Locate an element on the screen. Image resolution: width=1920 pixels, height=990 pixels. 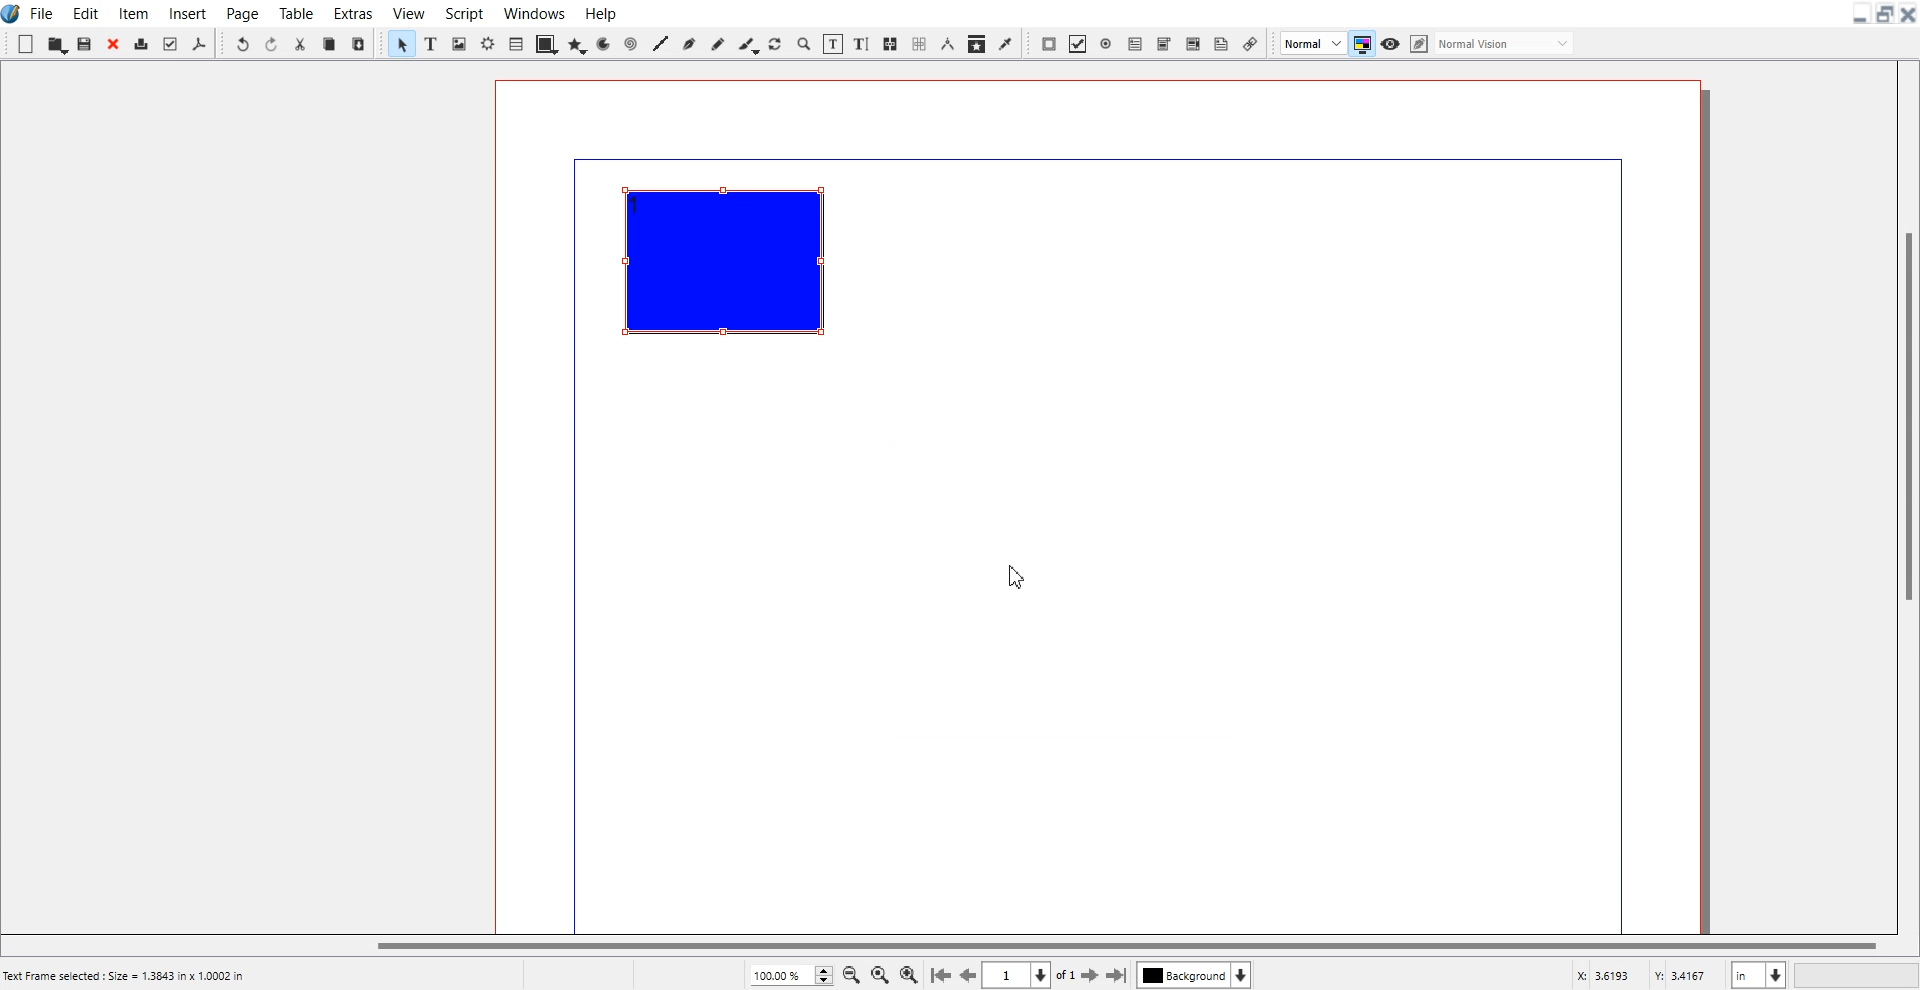
Spiral is located at coordinates (629, 43).